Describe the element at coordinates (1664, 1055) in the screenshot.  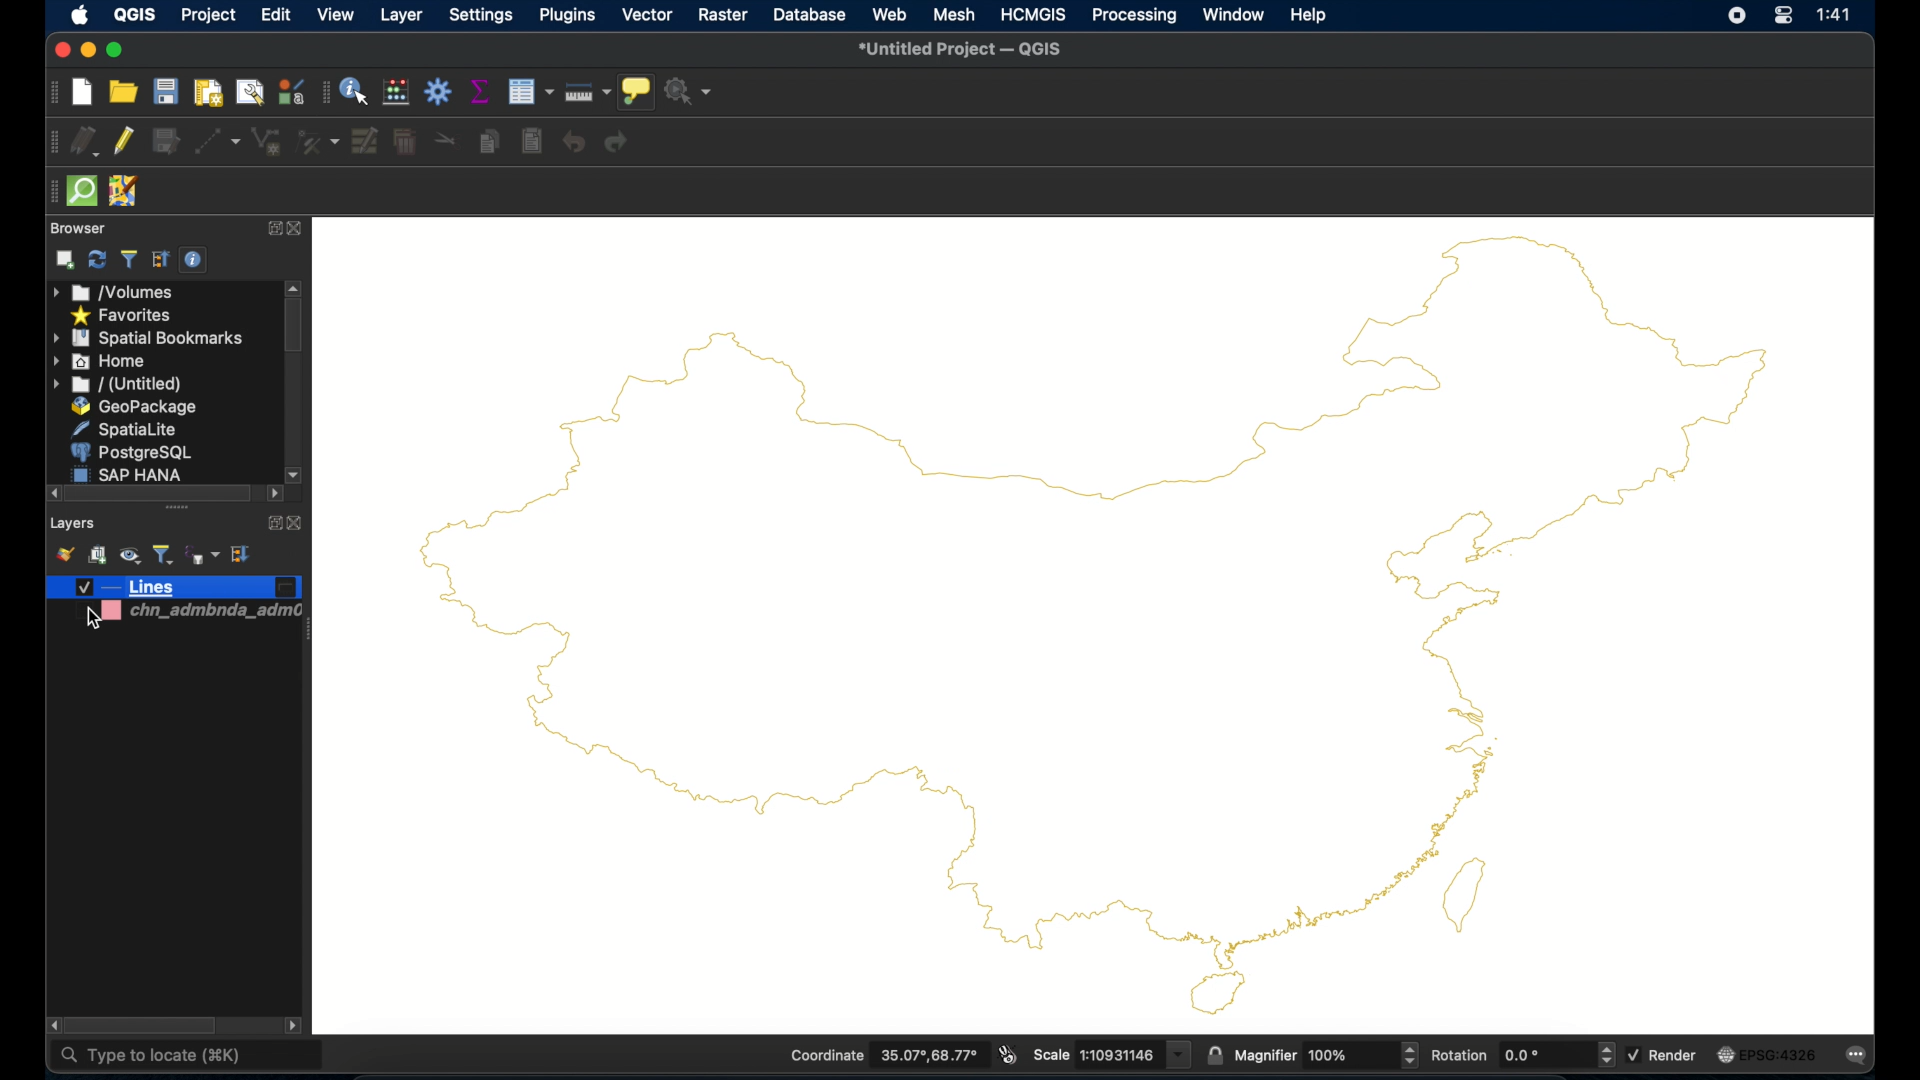
I see `render` at that location.